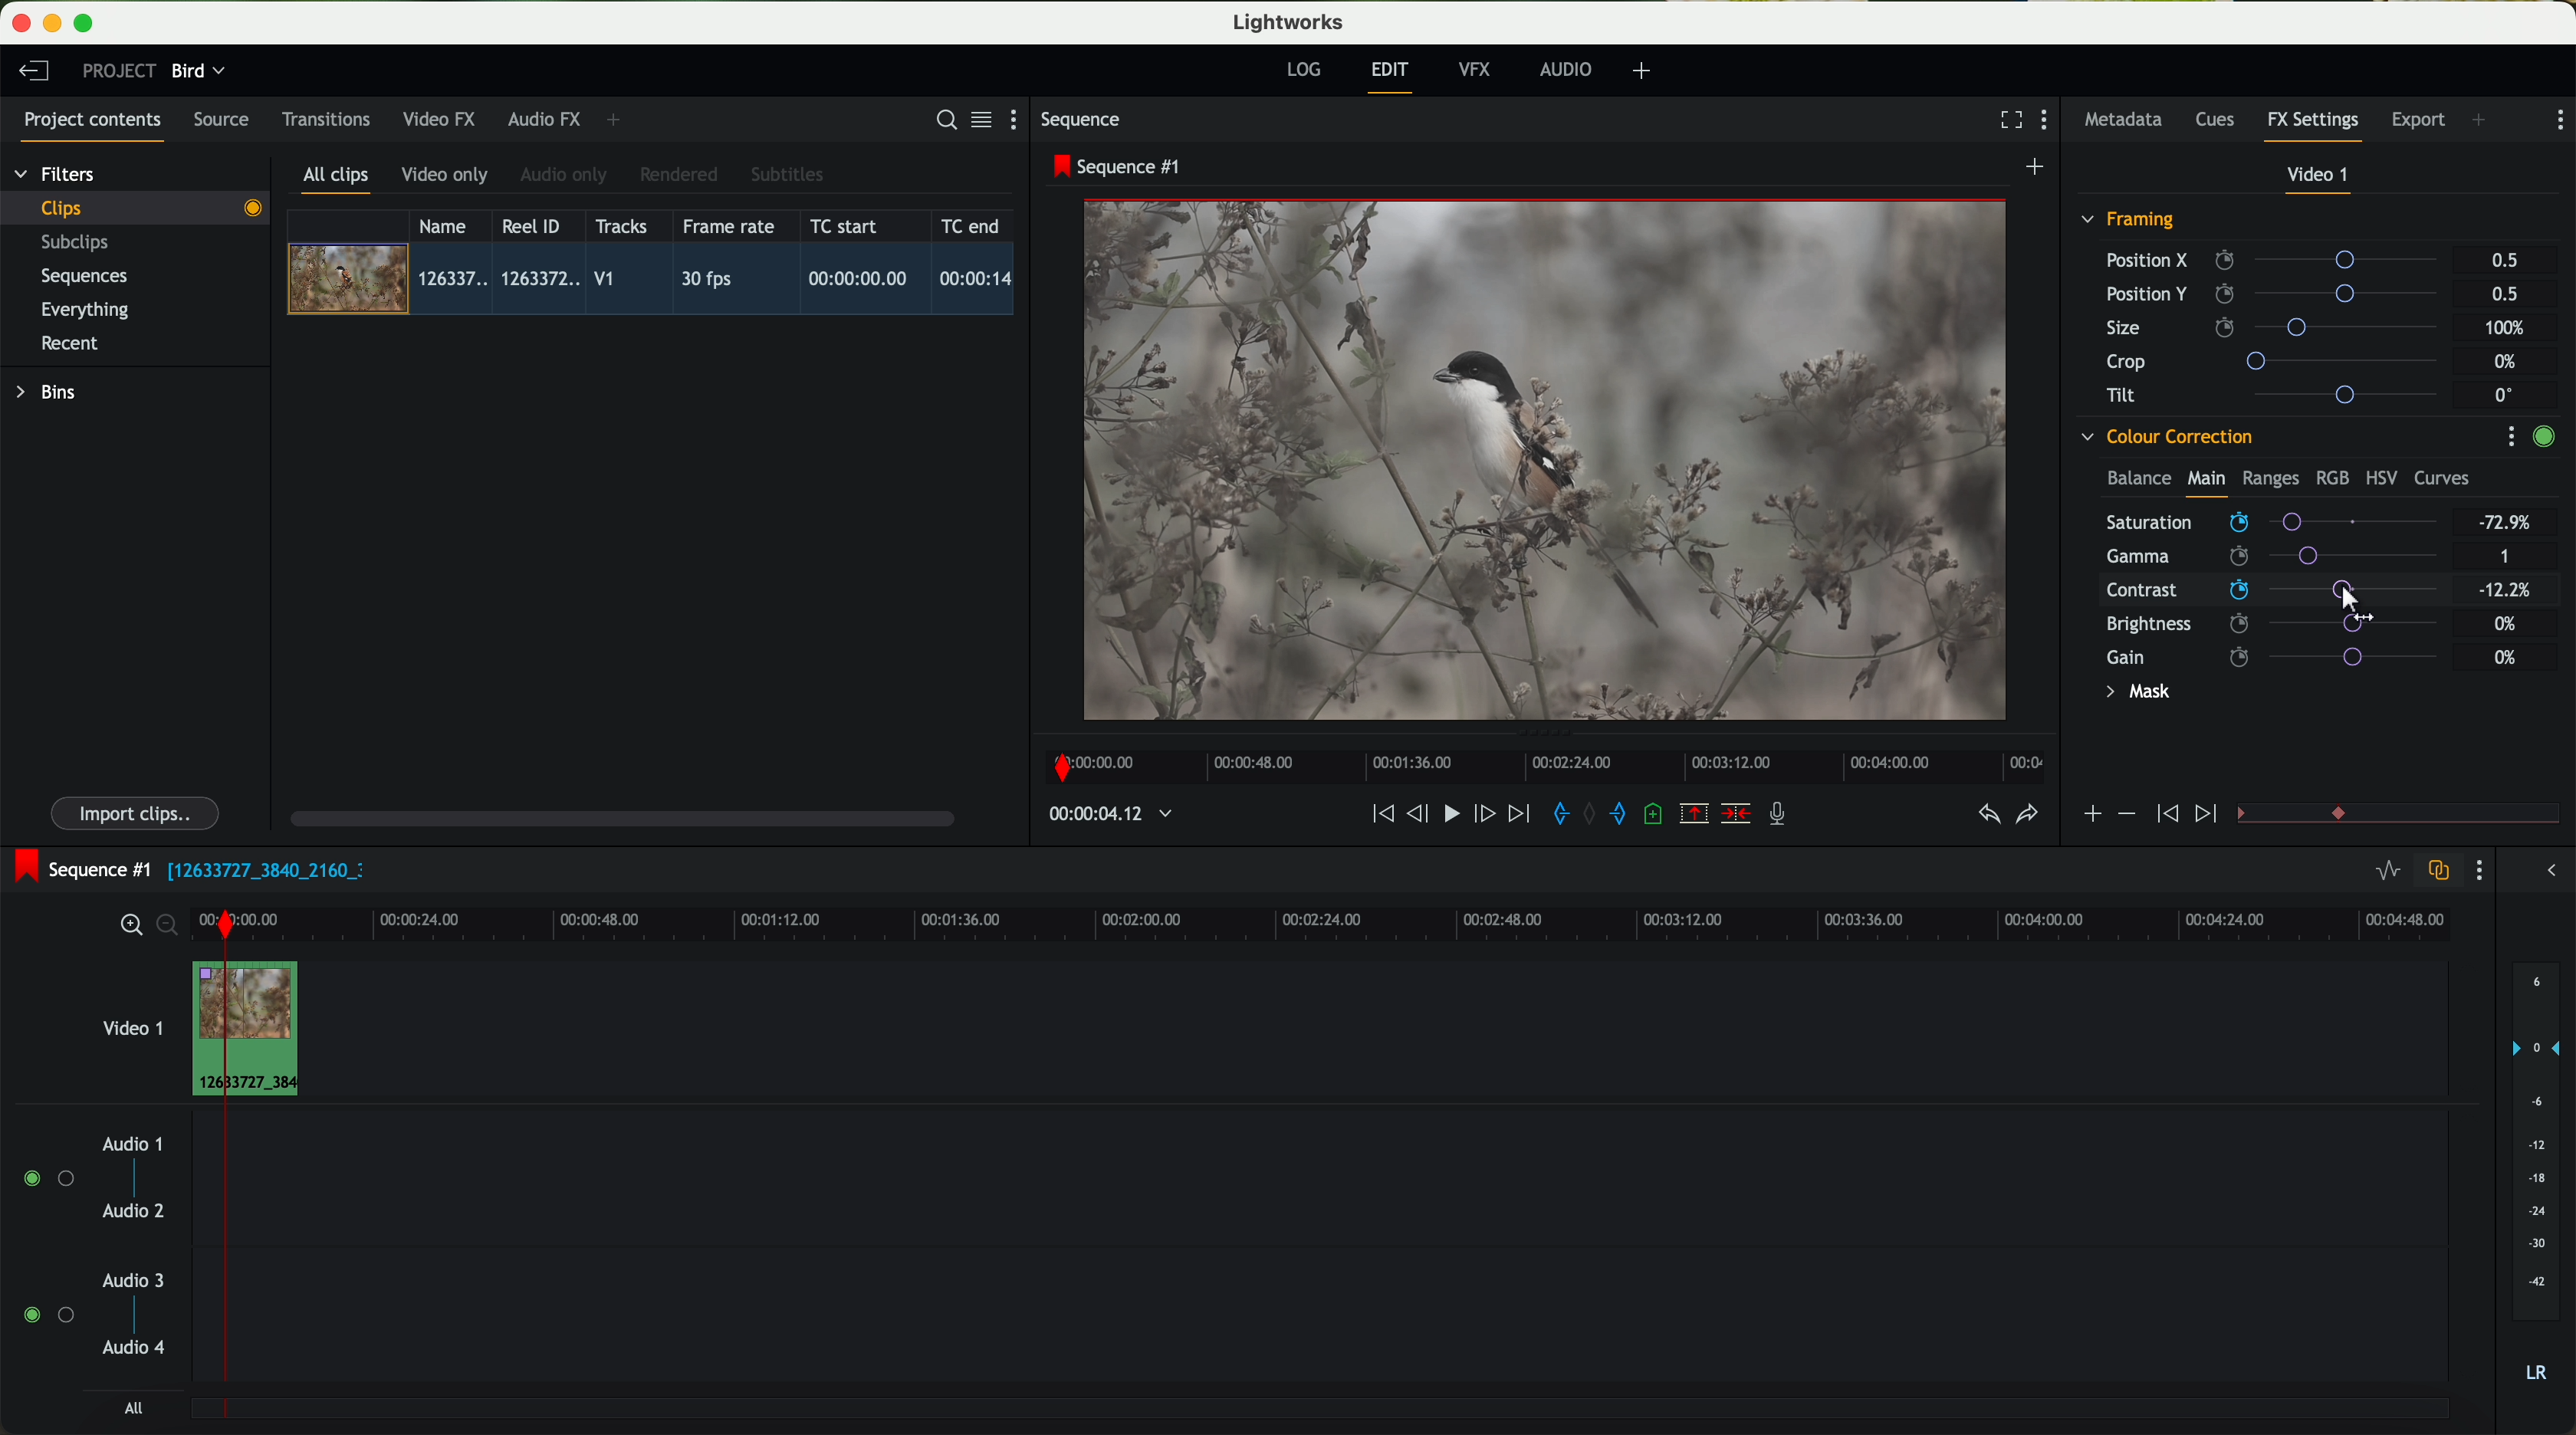  I want to click on sequence #1, so click(1119, 166).